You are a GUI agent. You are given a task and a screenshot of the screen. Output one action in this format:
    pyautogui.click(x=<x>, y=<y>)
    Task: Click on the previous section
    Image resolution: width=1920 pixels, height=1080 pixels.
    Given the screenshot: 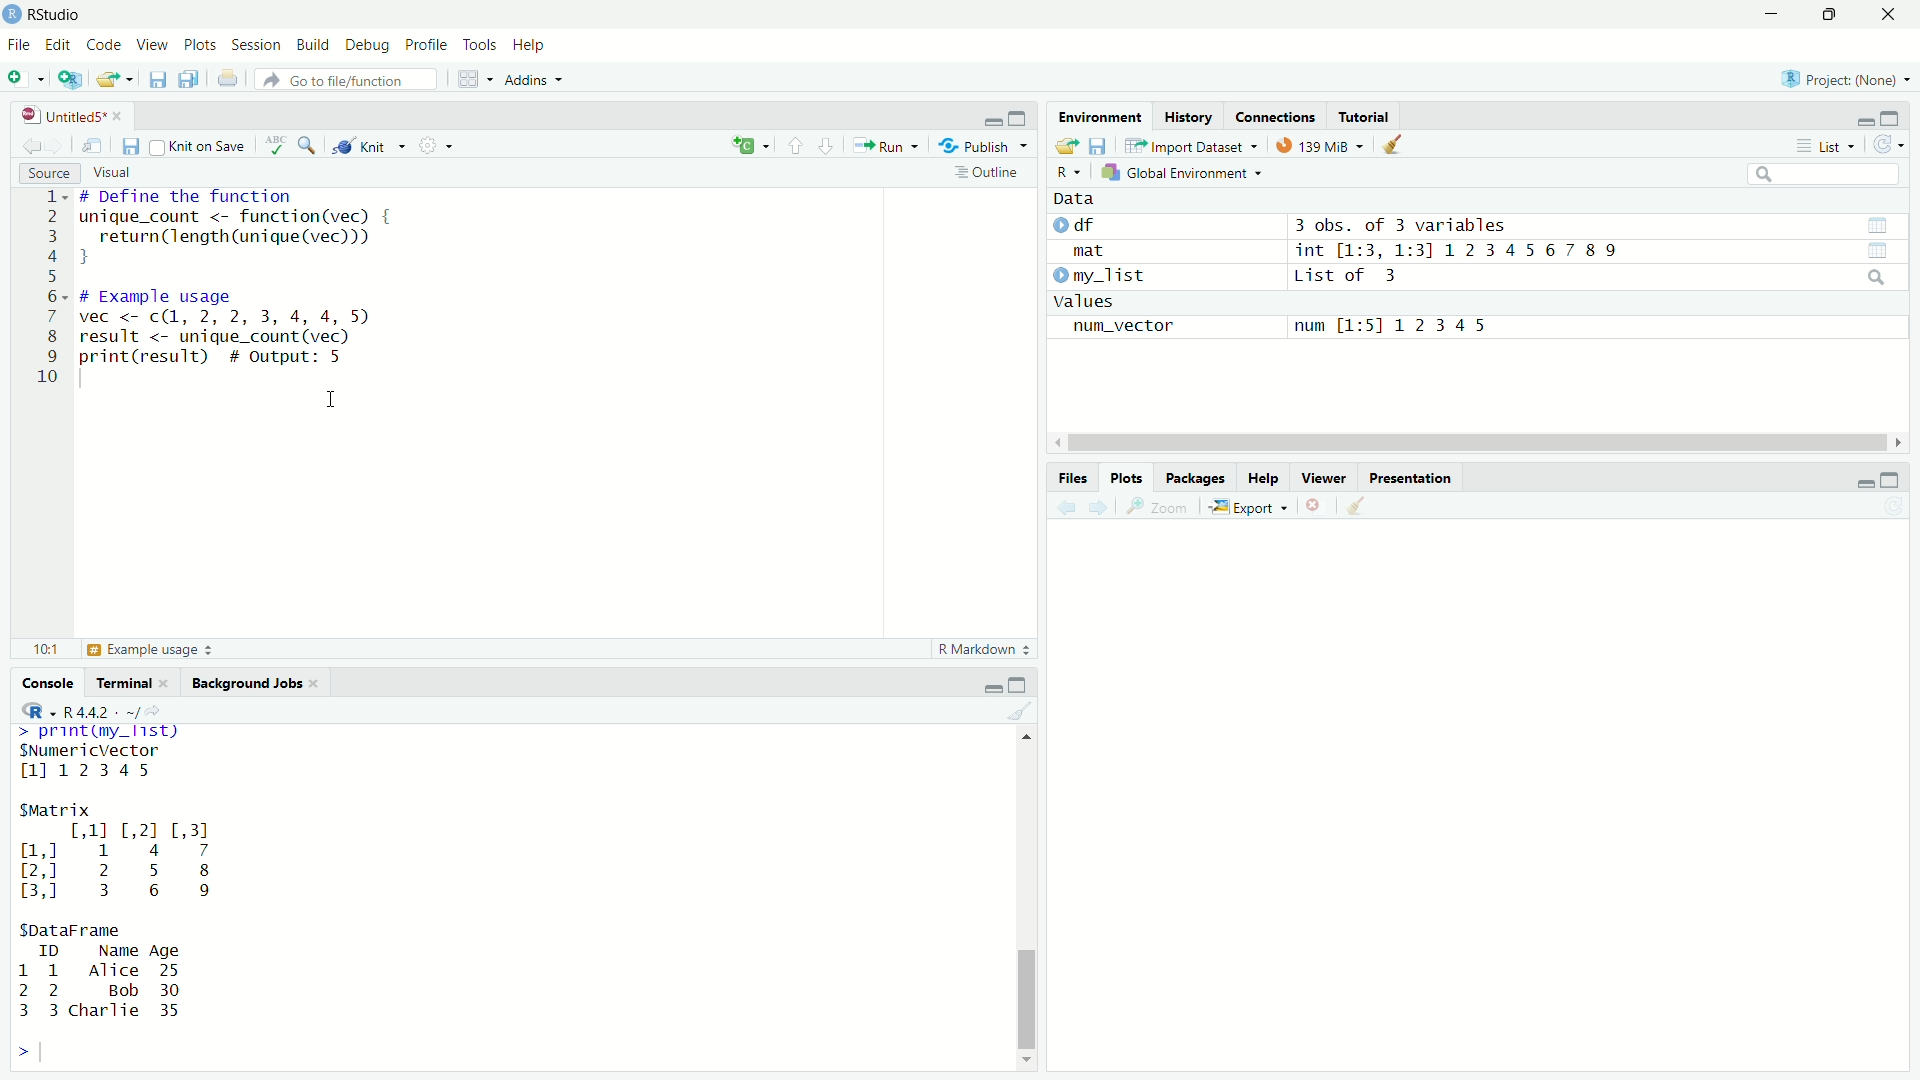 What is the action you would take?
    pyautogui.click(x=795, y=147)
    